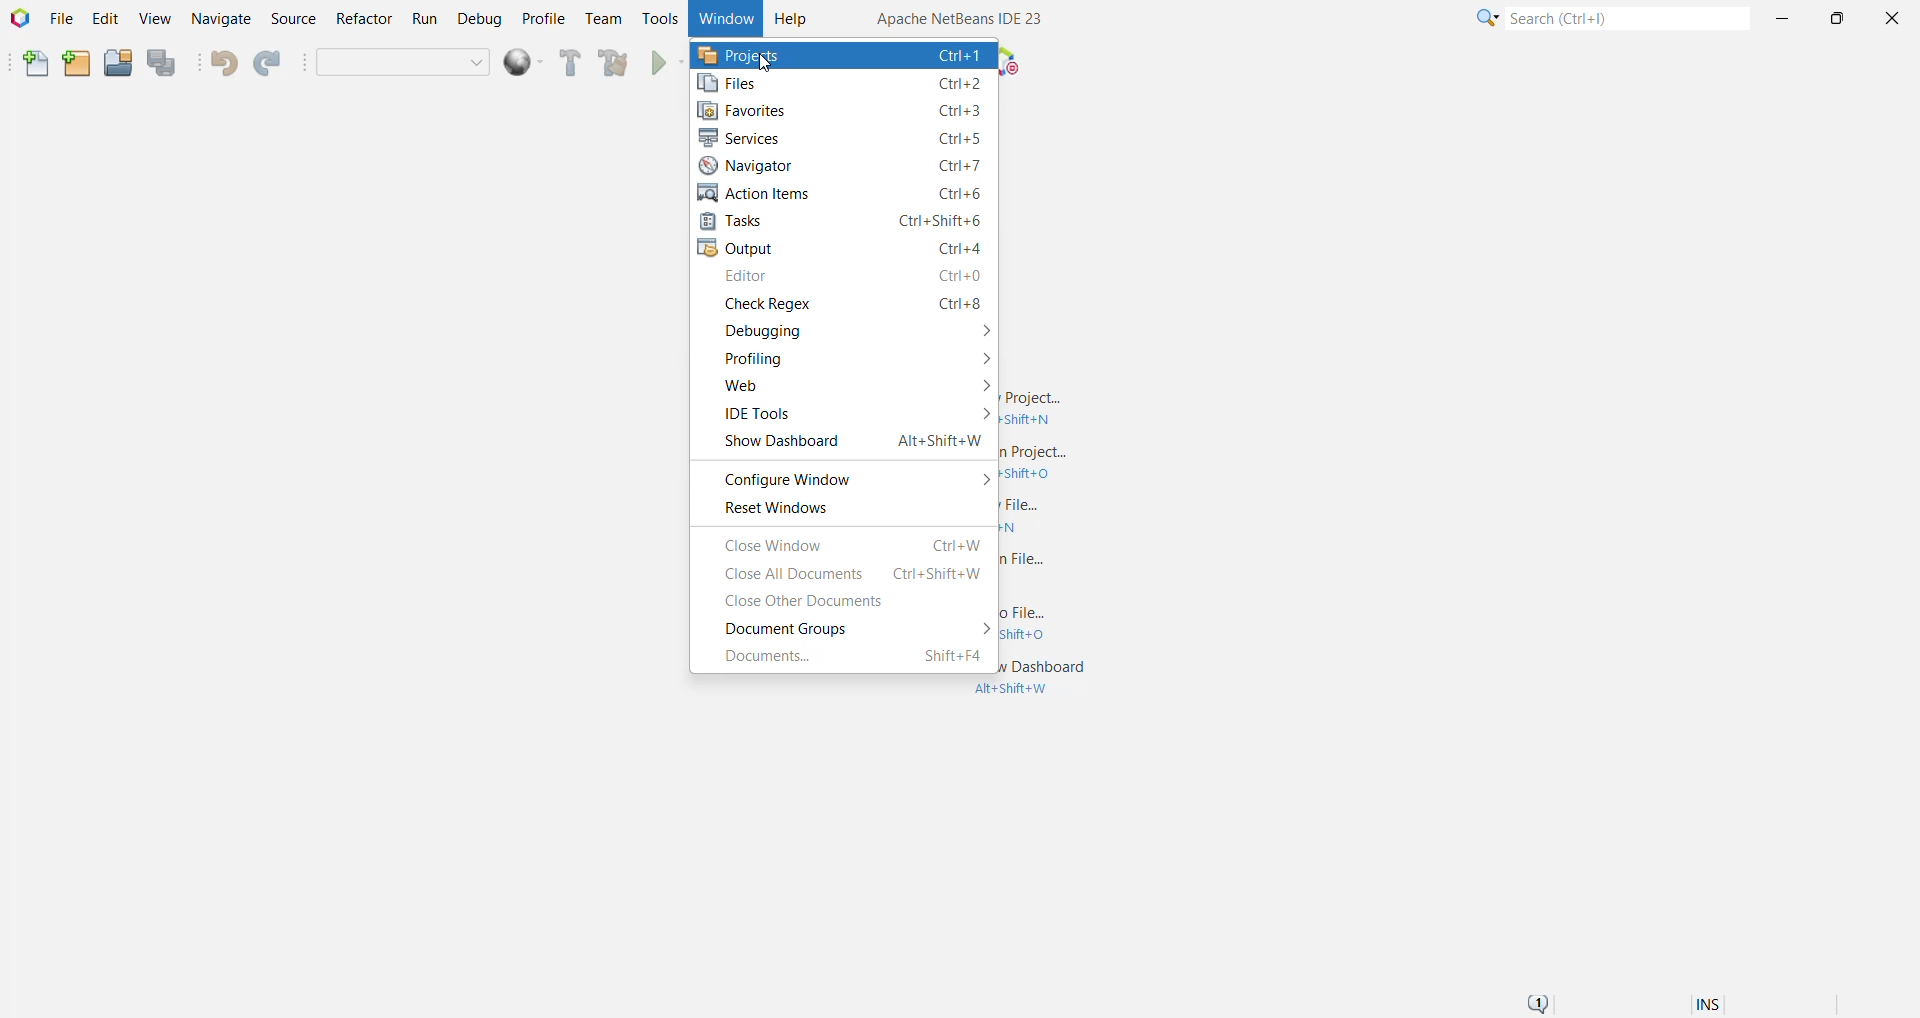  What do you see at coordinates (775, 510) in the screenshot?
I see `Reset Windows` at bounding box center [775, 510].